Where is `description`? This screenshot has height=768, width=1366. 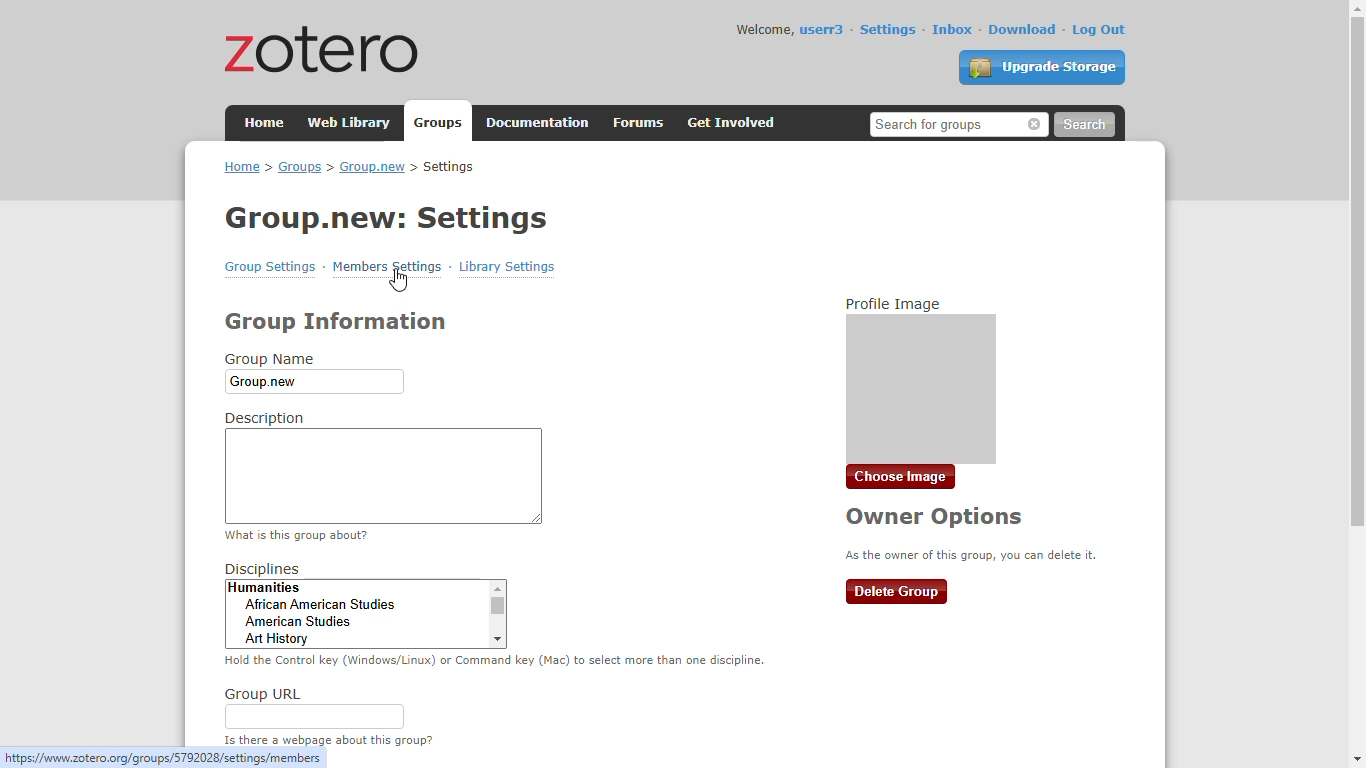
description is located at coordinates (382, 466).